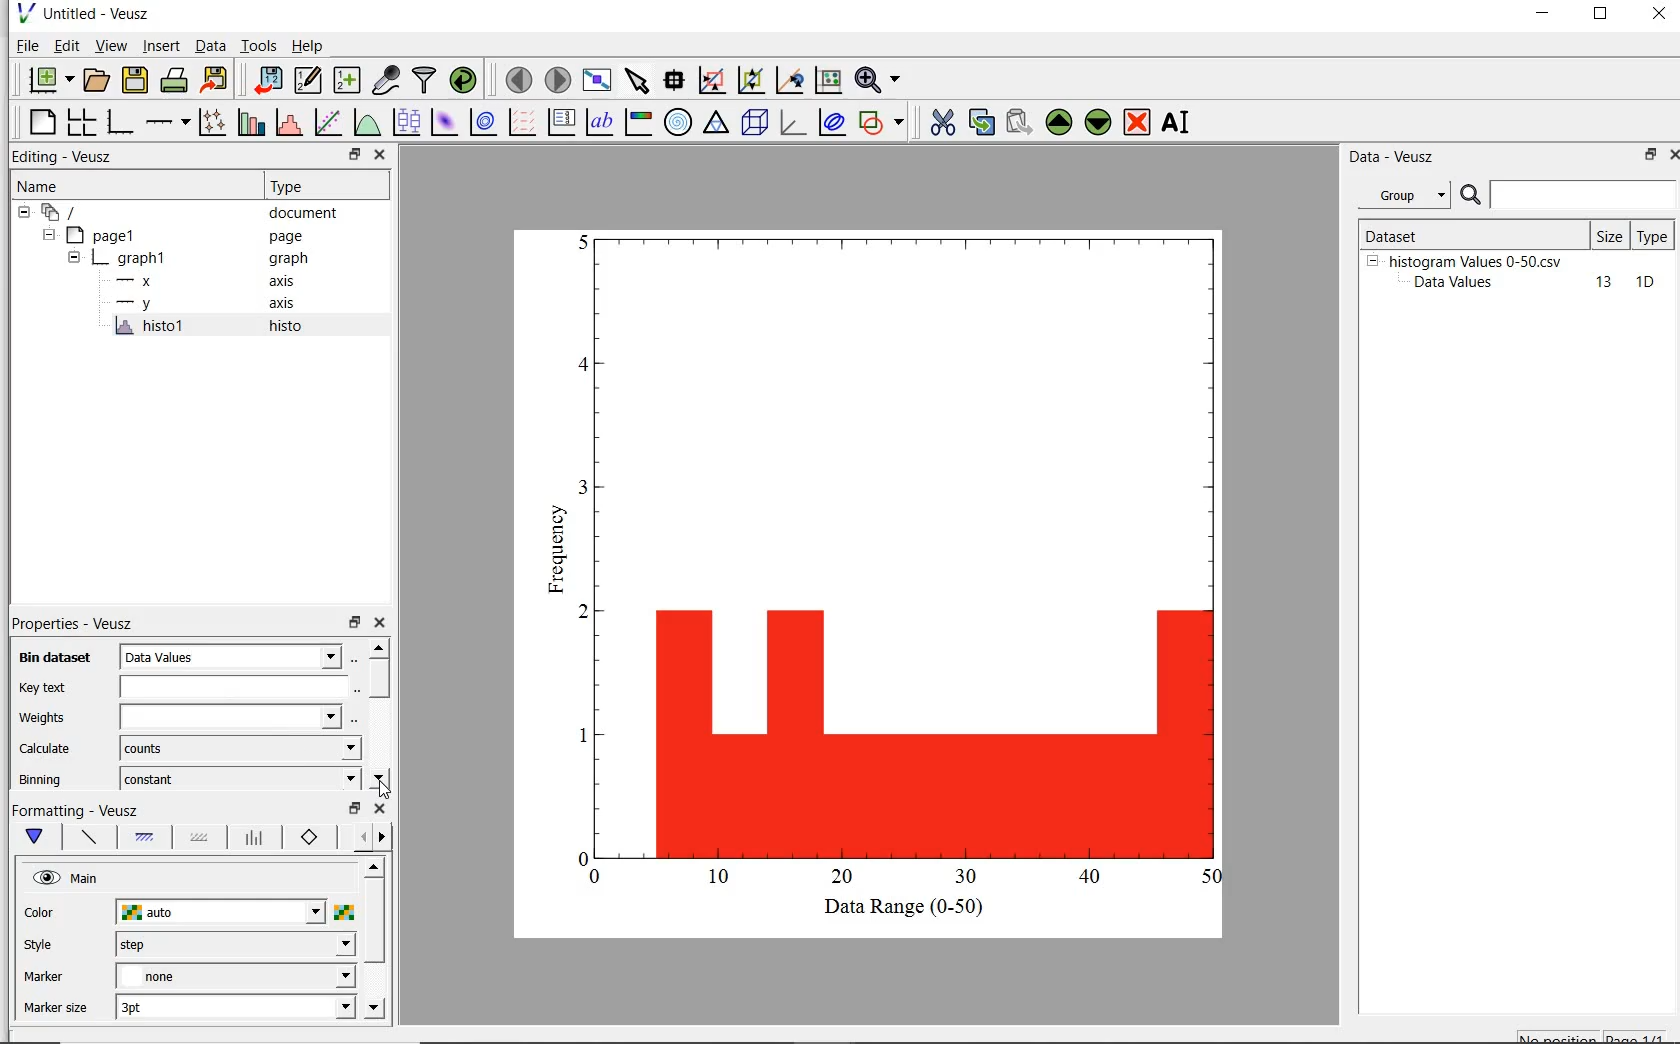  What do you see at coordinates (68, 879) in the screenshot?
I see `hide main` at bounding box center [68, 879].